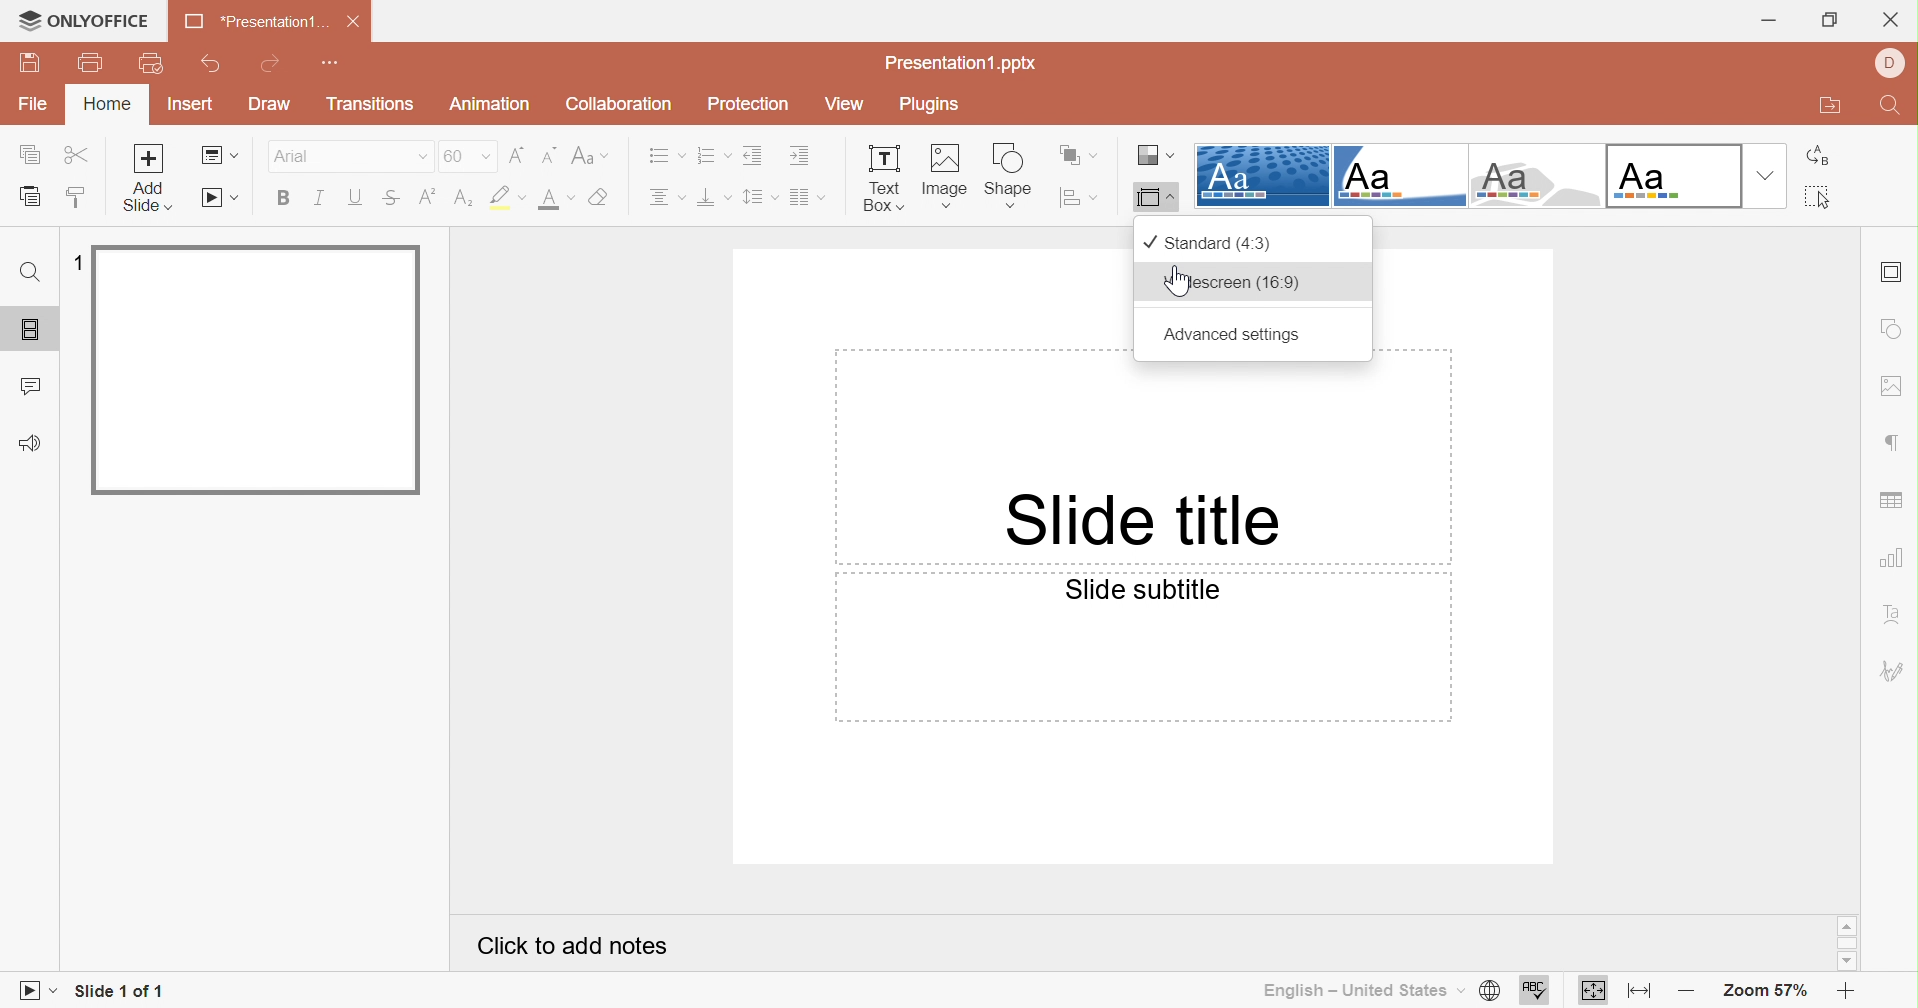  What do you see at coordinates (425, 196) in the screenshot?
I see `Superscript` at bounding box center [425, 196].